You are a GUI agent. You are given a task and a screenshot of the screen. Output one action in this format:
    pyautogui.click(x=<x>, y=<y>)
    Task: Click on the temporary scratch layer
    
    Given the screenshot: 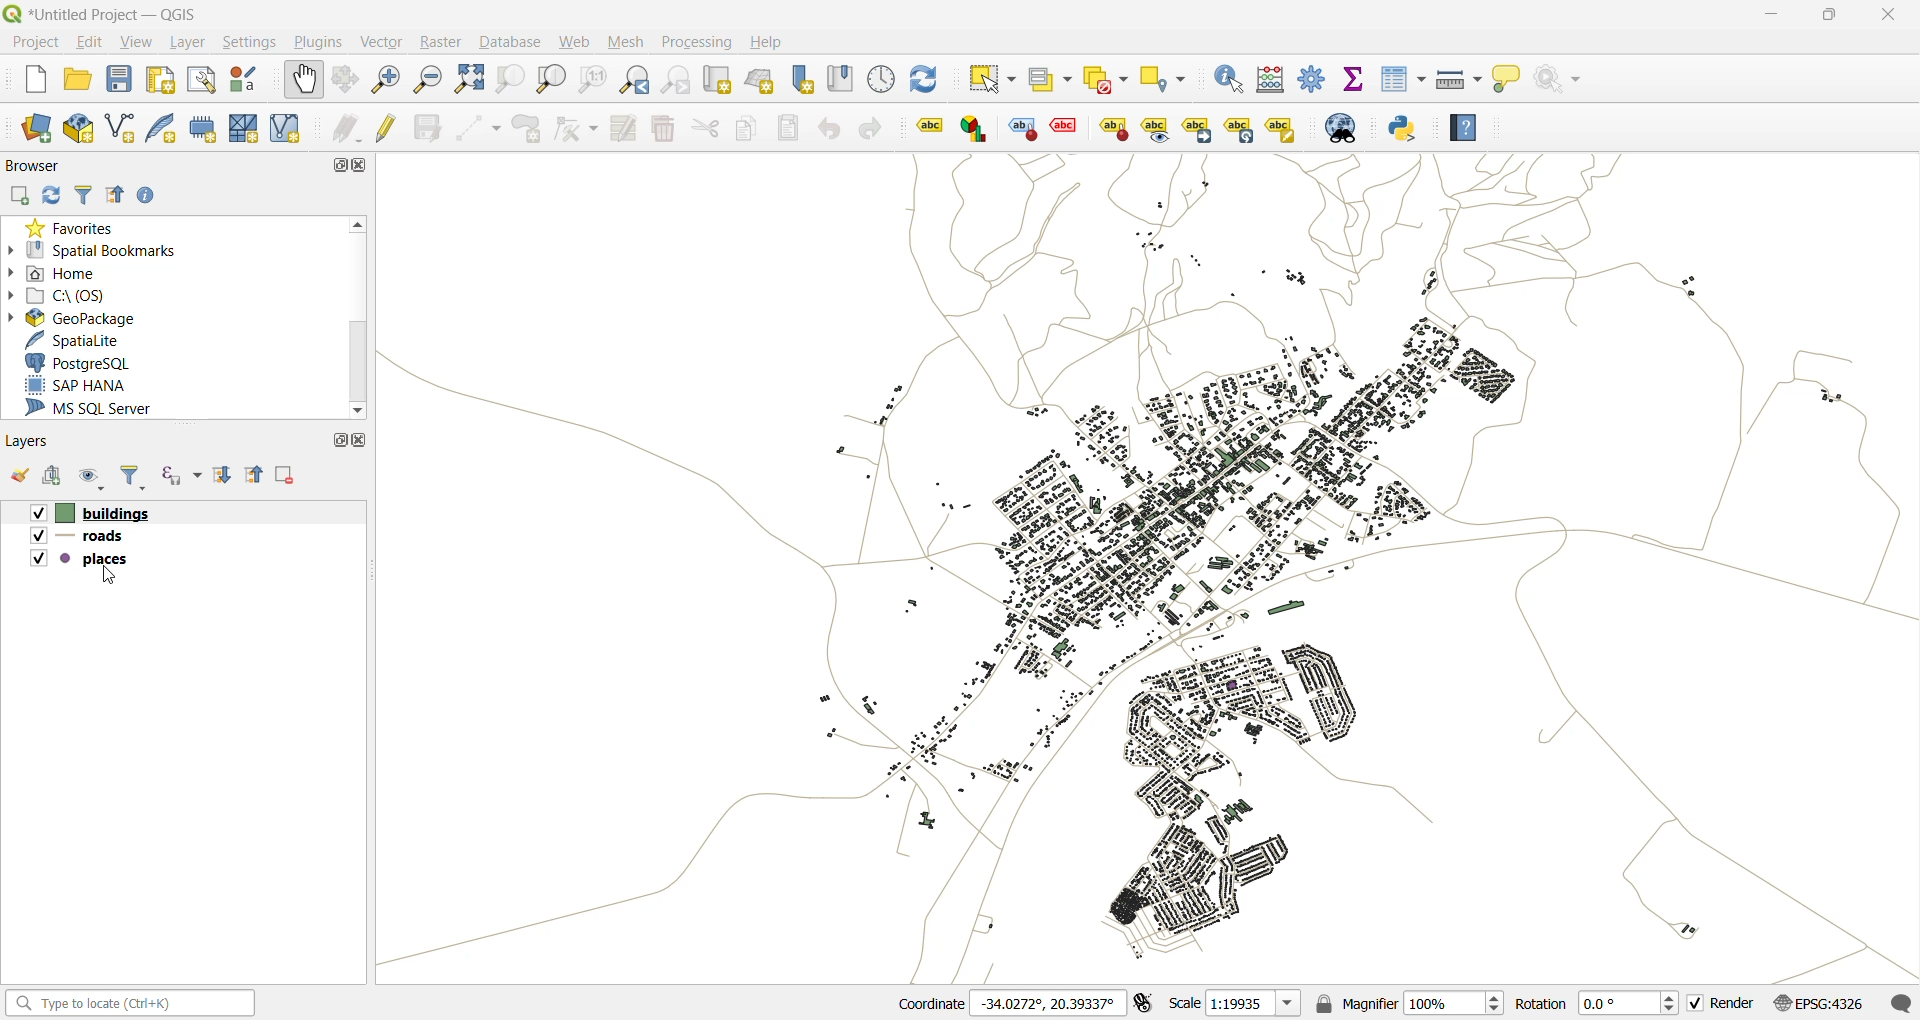 What is the action you would take?
    pyautogui.click(x=204, y=128)
    